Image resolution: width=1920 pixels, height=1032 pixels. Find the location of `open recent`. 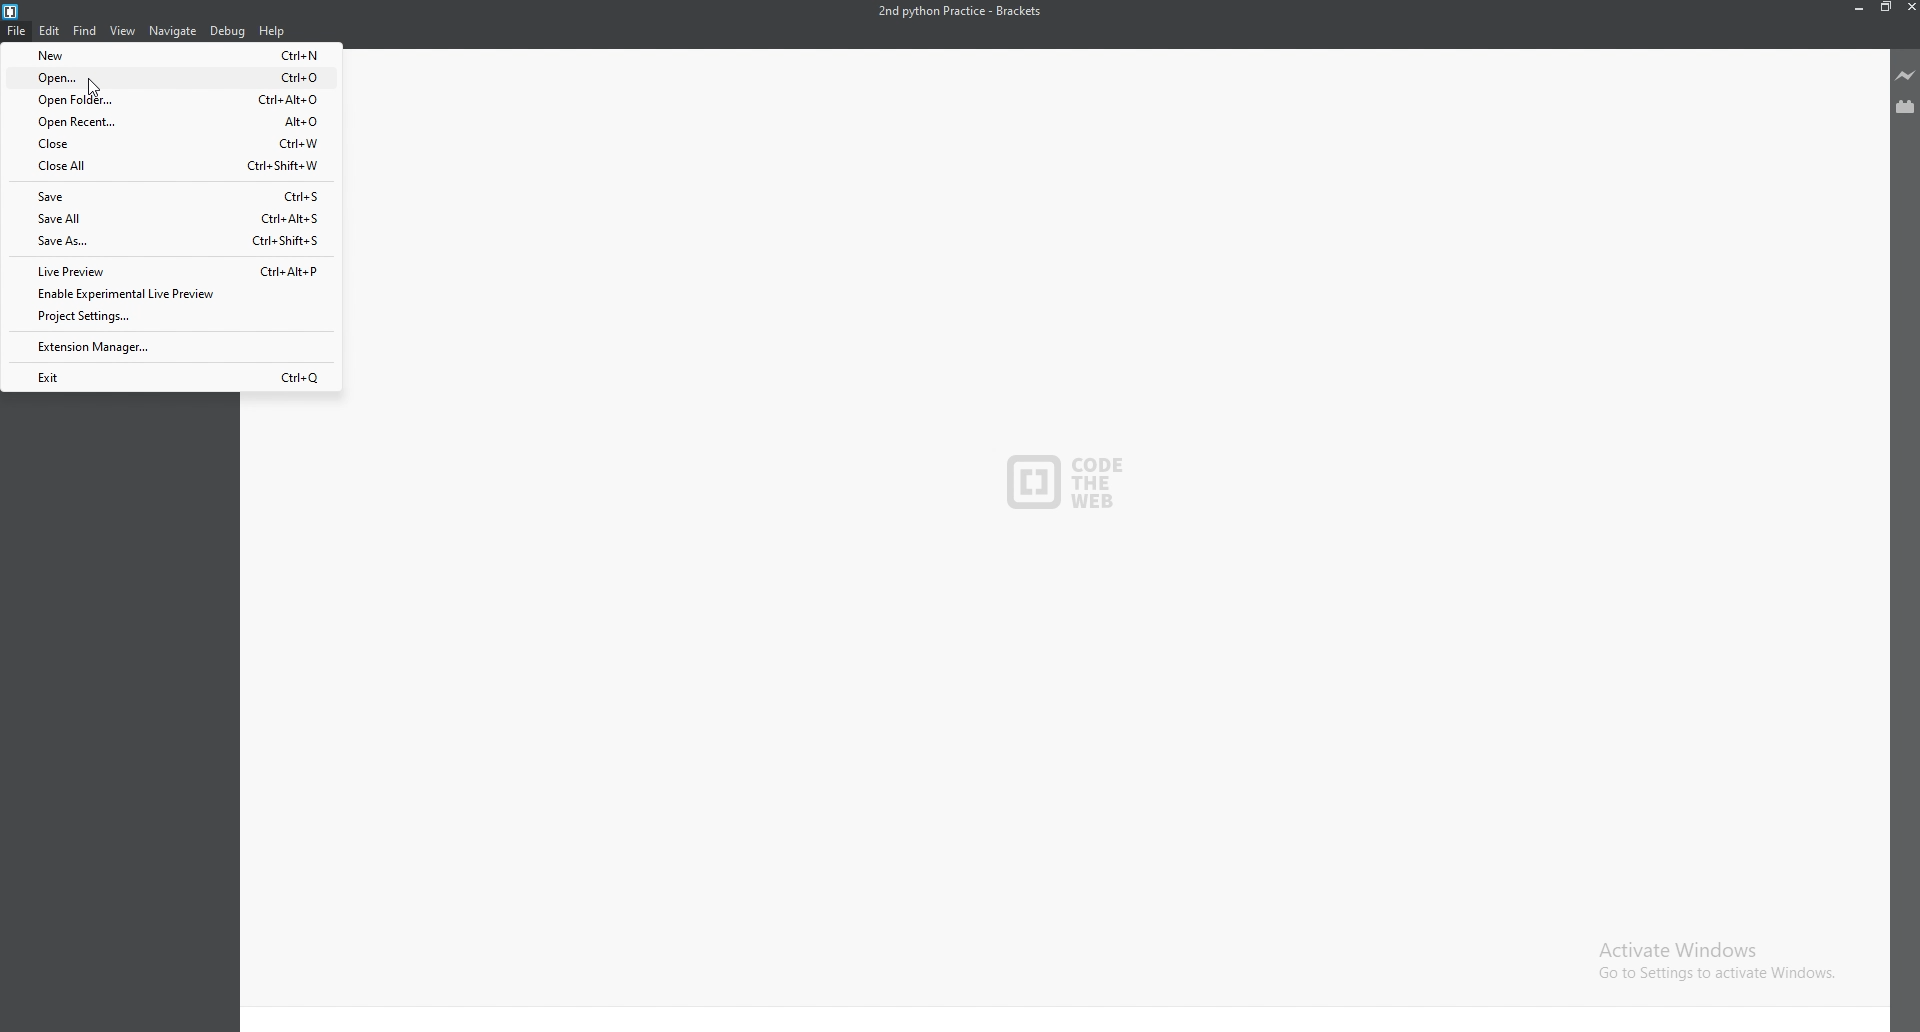

open recent is located at coordinates (169, 120).